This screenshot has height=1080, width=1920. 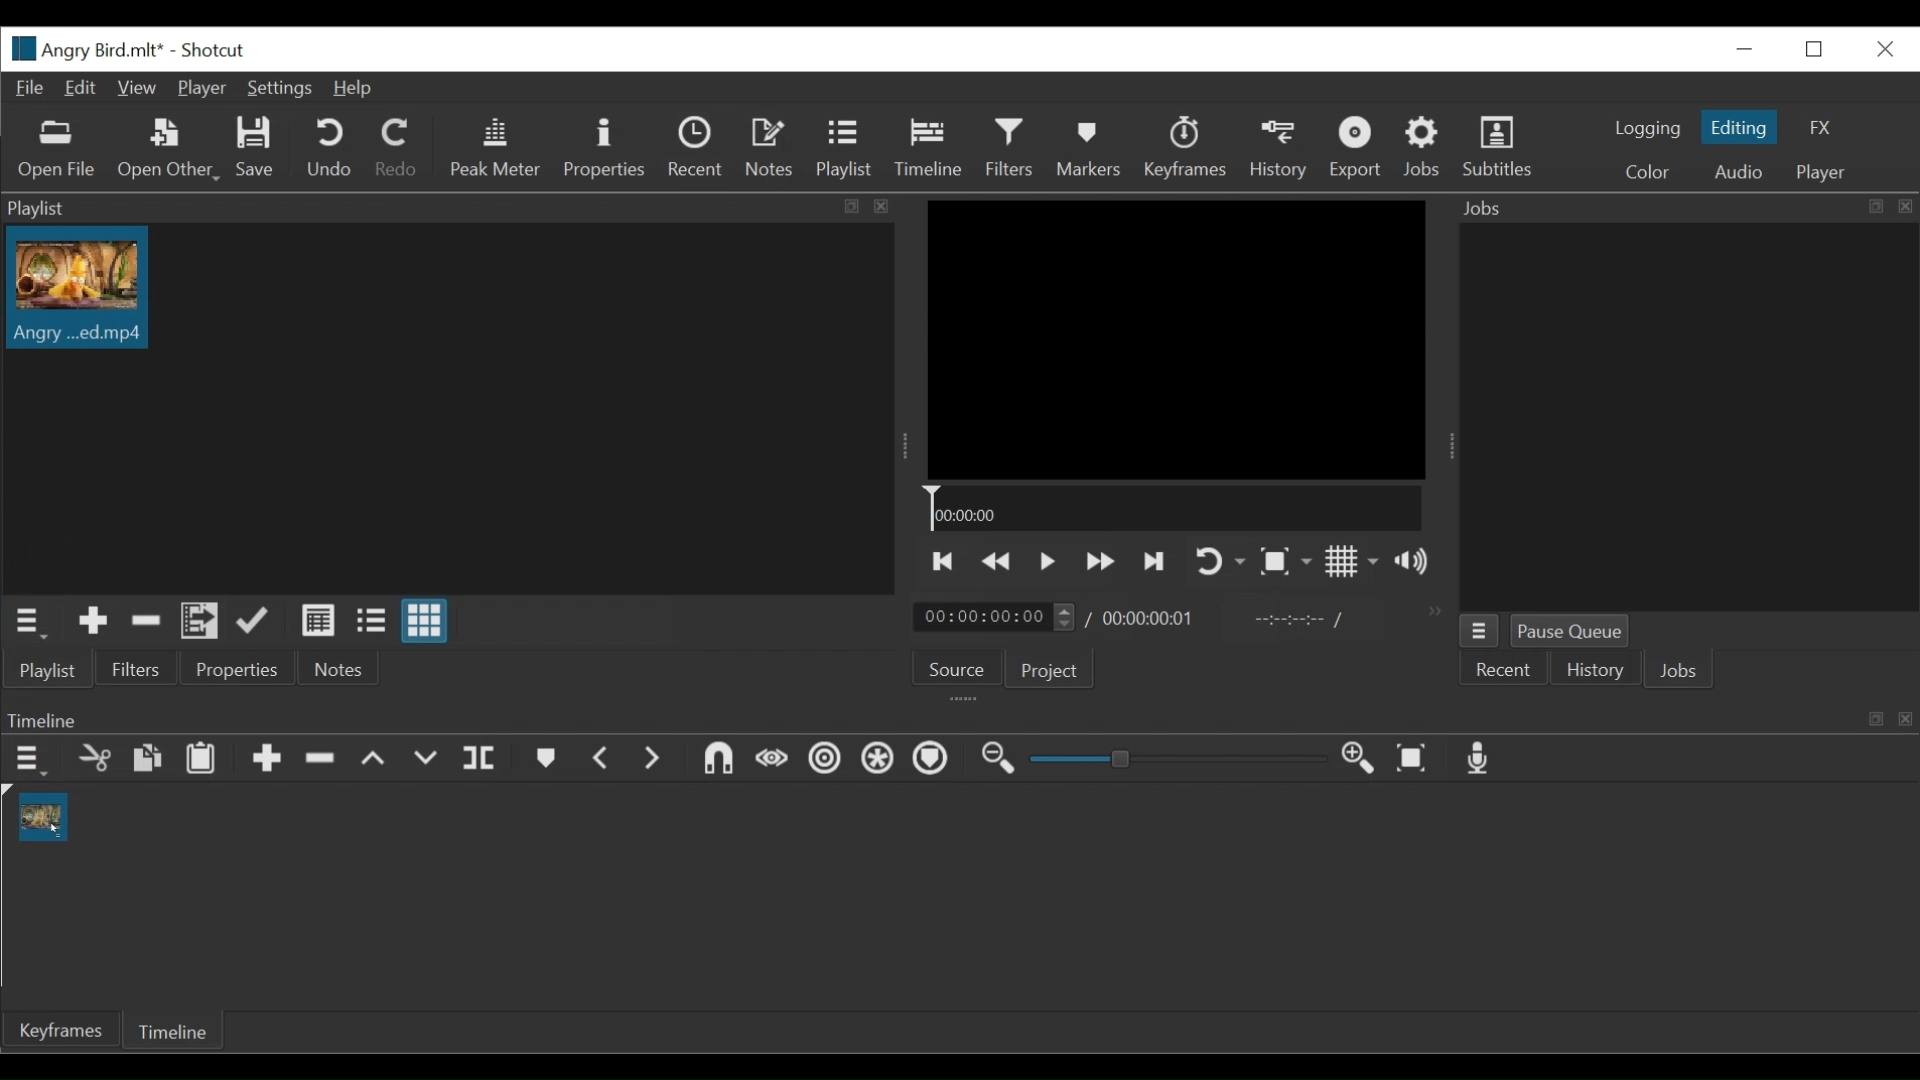 I want to click on File, so click(x=28, y=87).